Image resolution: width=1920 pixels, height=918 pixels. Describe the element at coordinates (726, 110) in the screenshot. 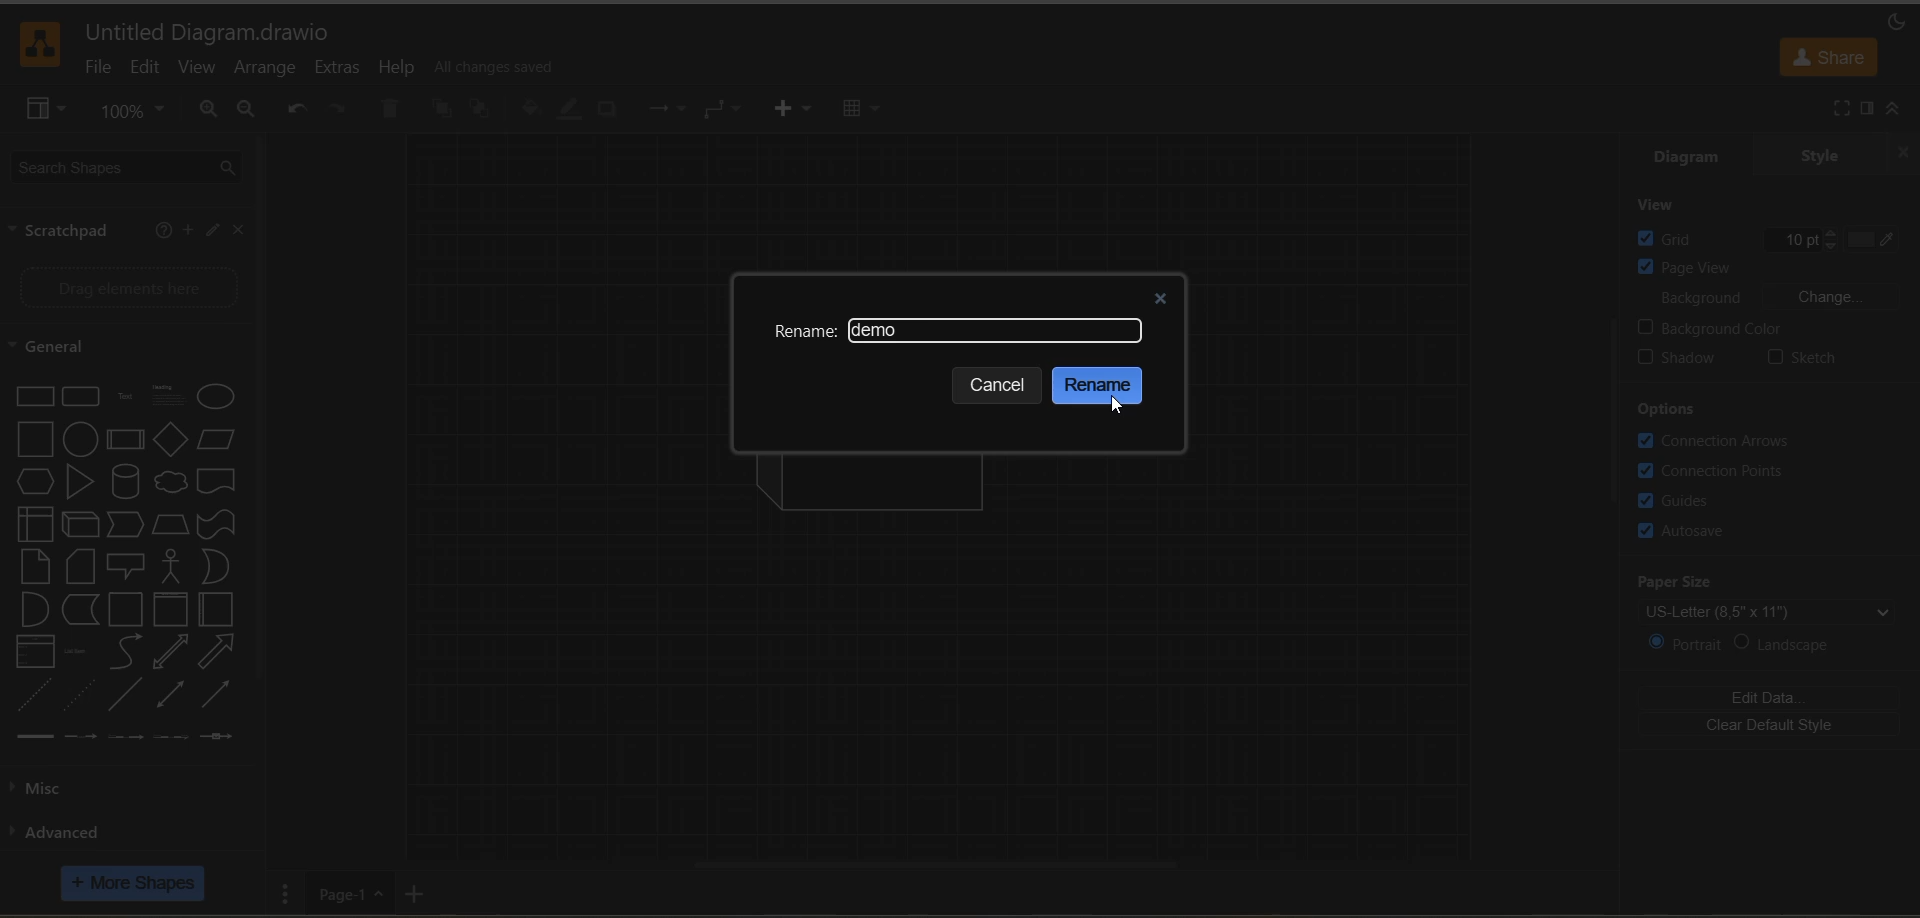

I see `waypoints` at that location.